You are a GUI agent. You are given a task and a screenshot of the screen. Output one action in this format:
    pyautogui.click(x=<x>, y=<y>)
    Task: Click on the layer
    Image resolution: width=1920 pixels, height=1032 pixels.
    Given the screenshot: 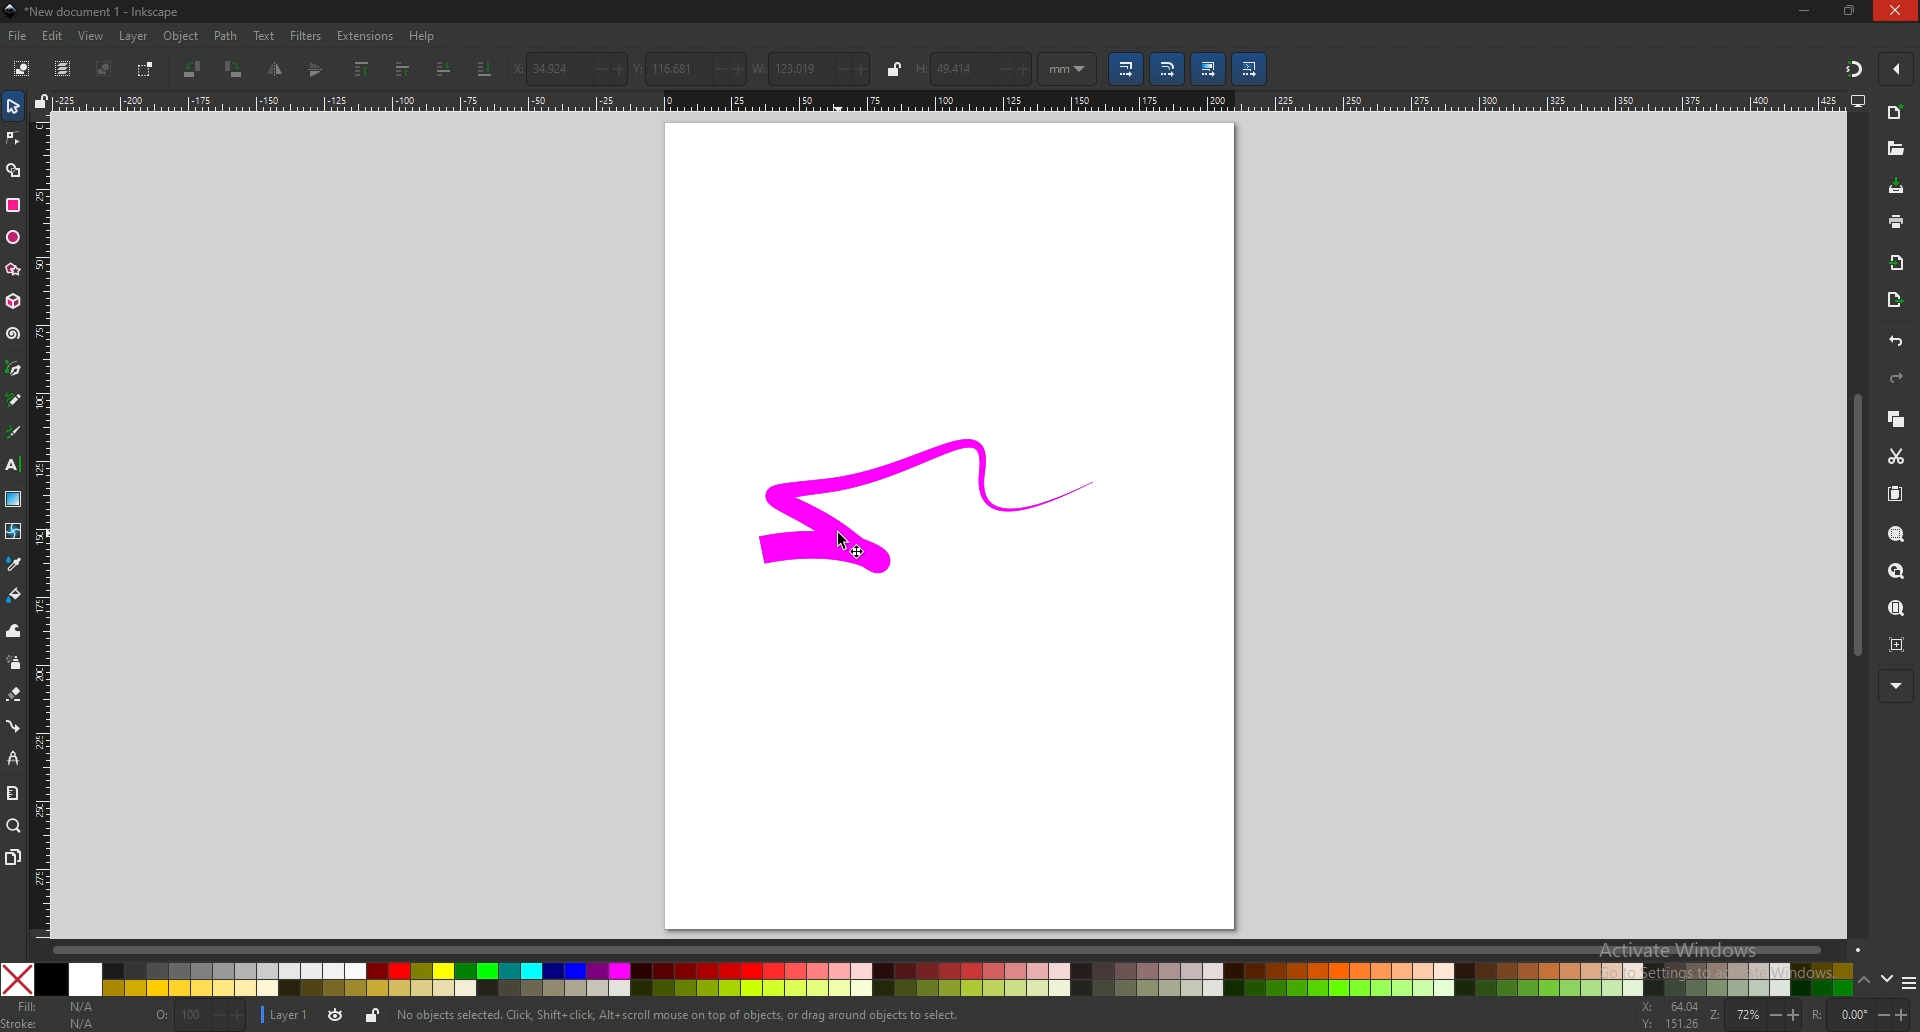 What is the action you would take?
    pyautogui.click(x=134, y=37)
    